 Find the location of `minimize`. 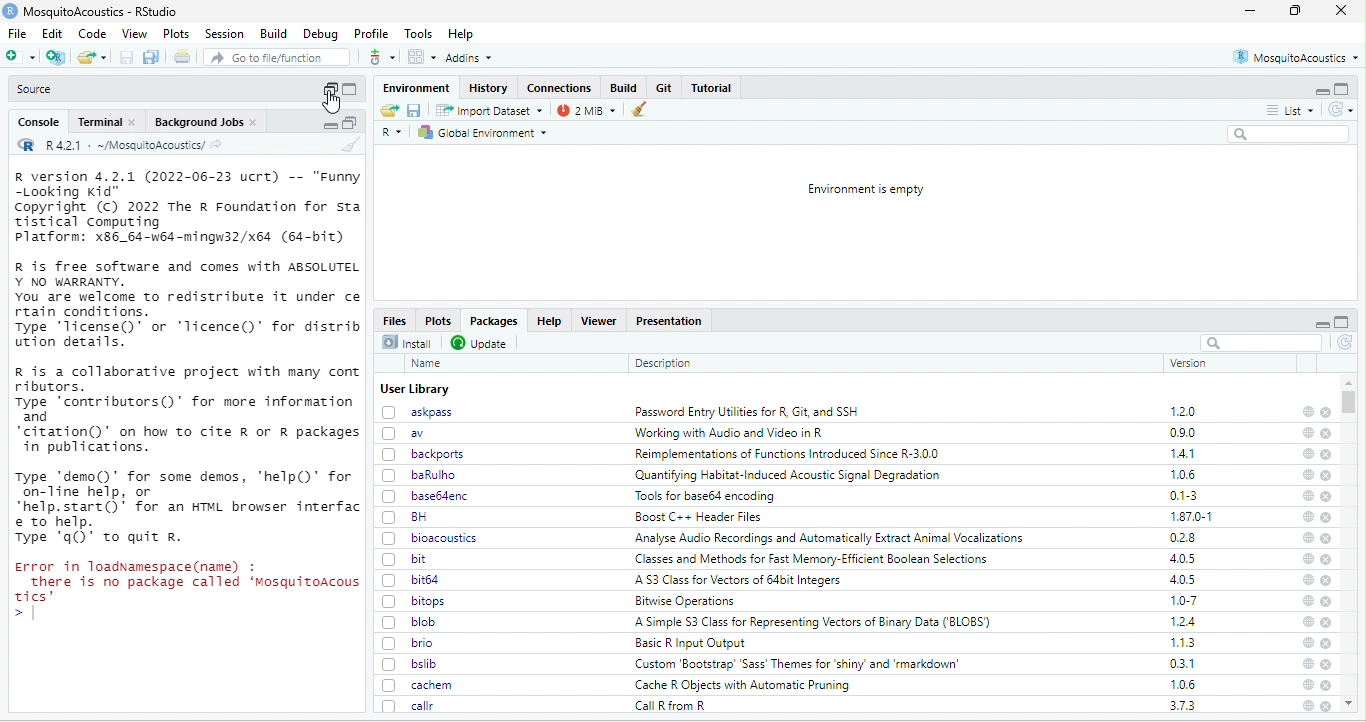

minimize is located at coordinates (1320, 89).